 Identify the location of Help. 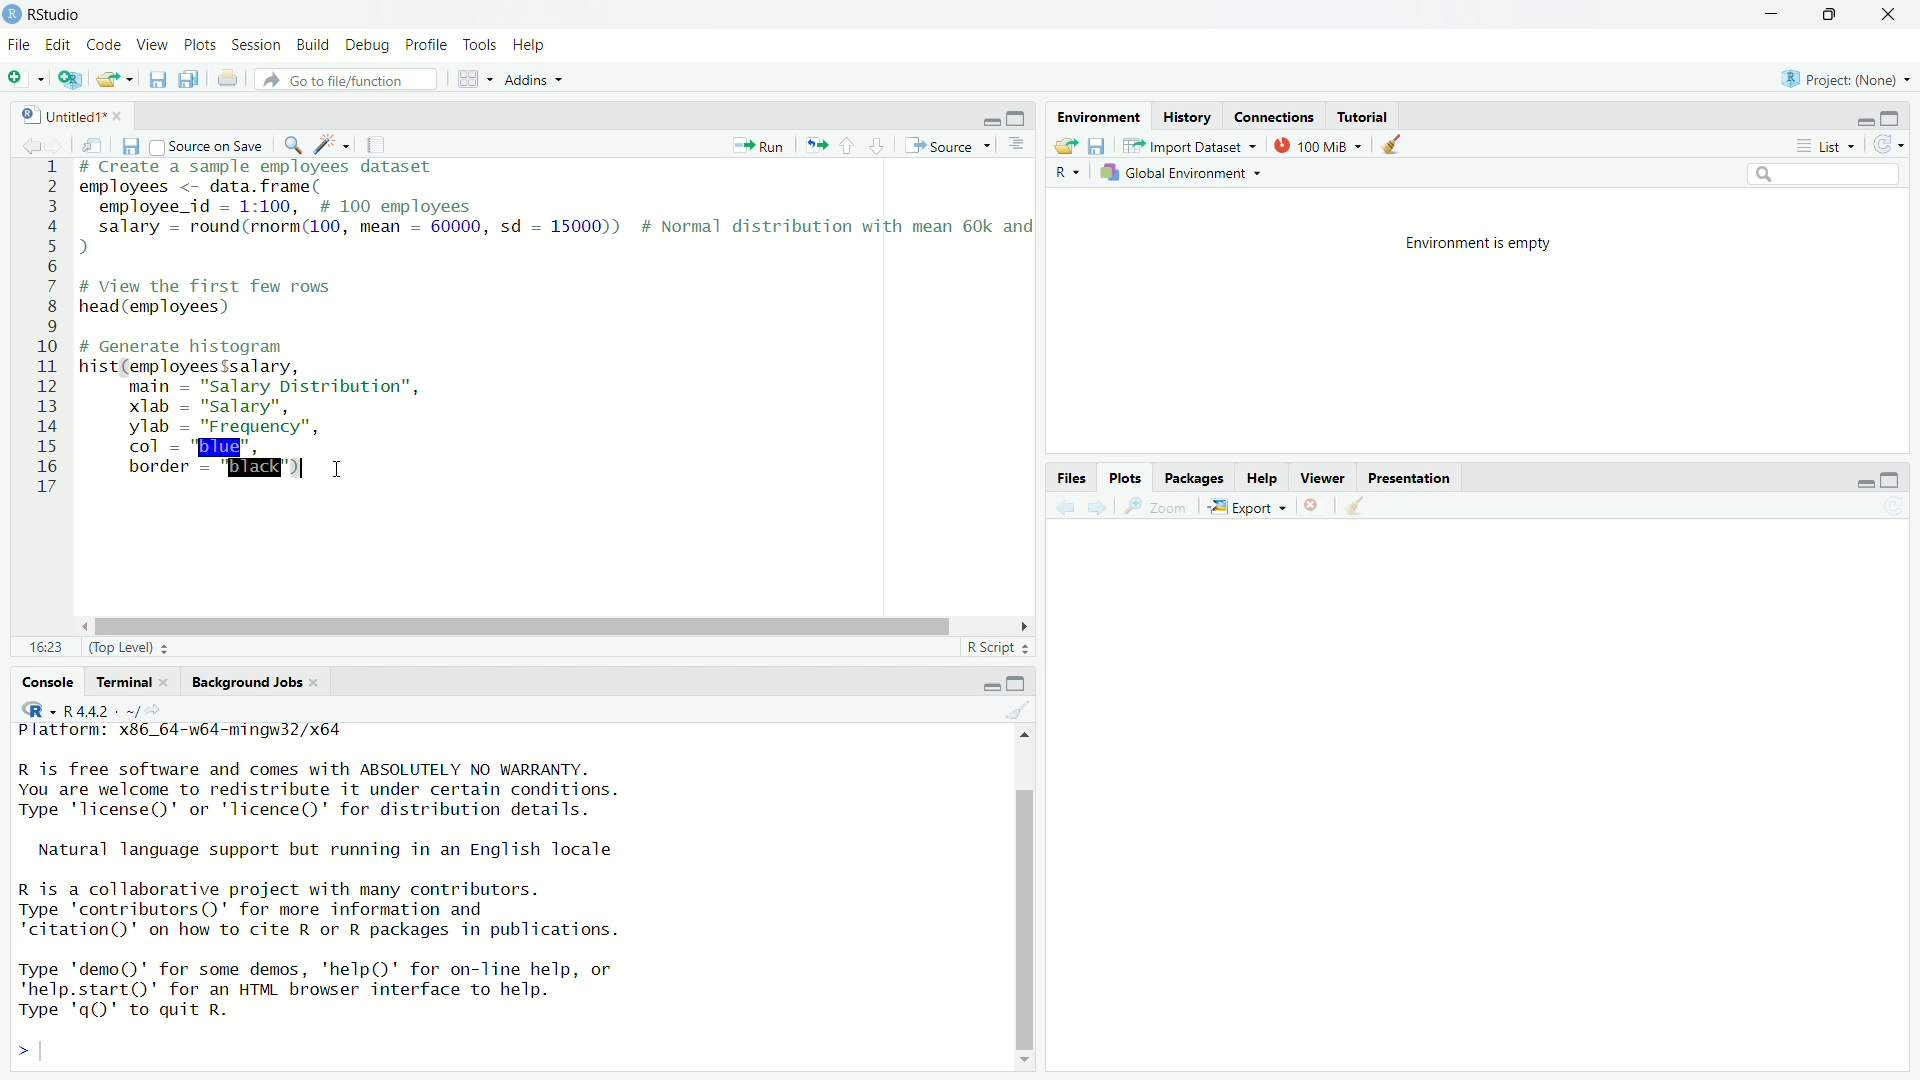
(1264, 478).